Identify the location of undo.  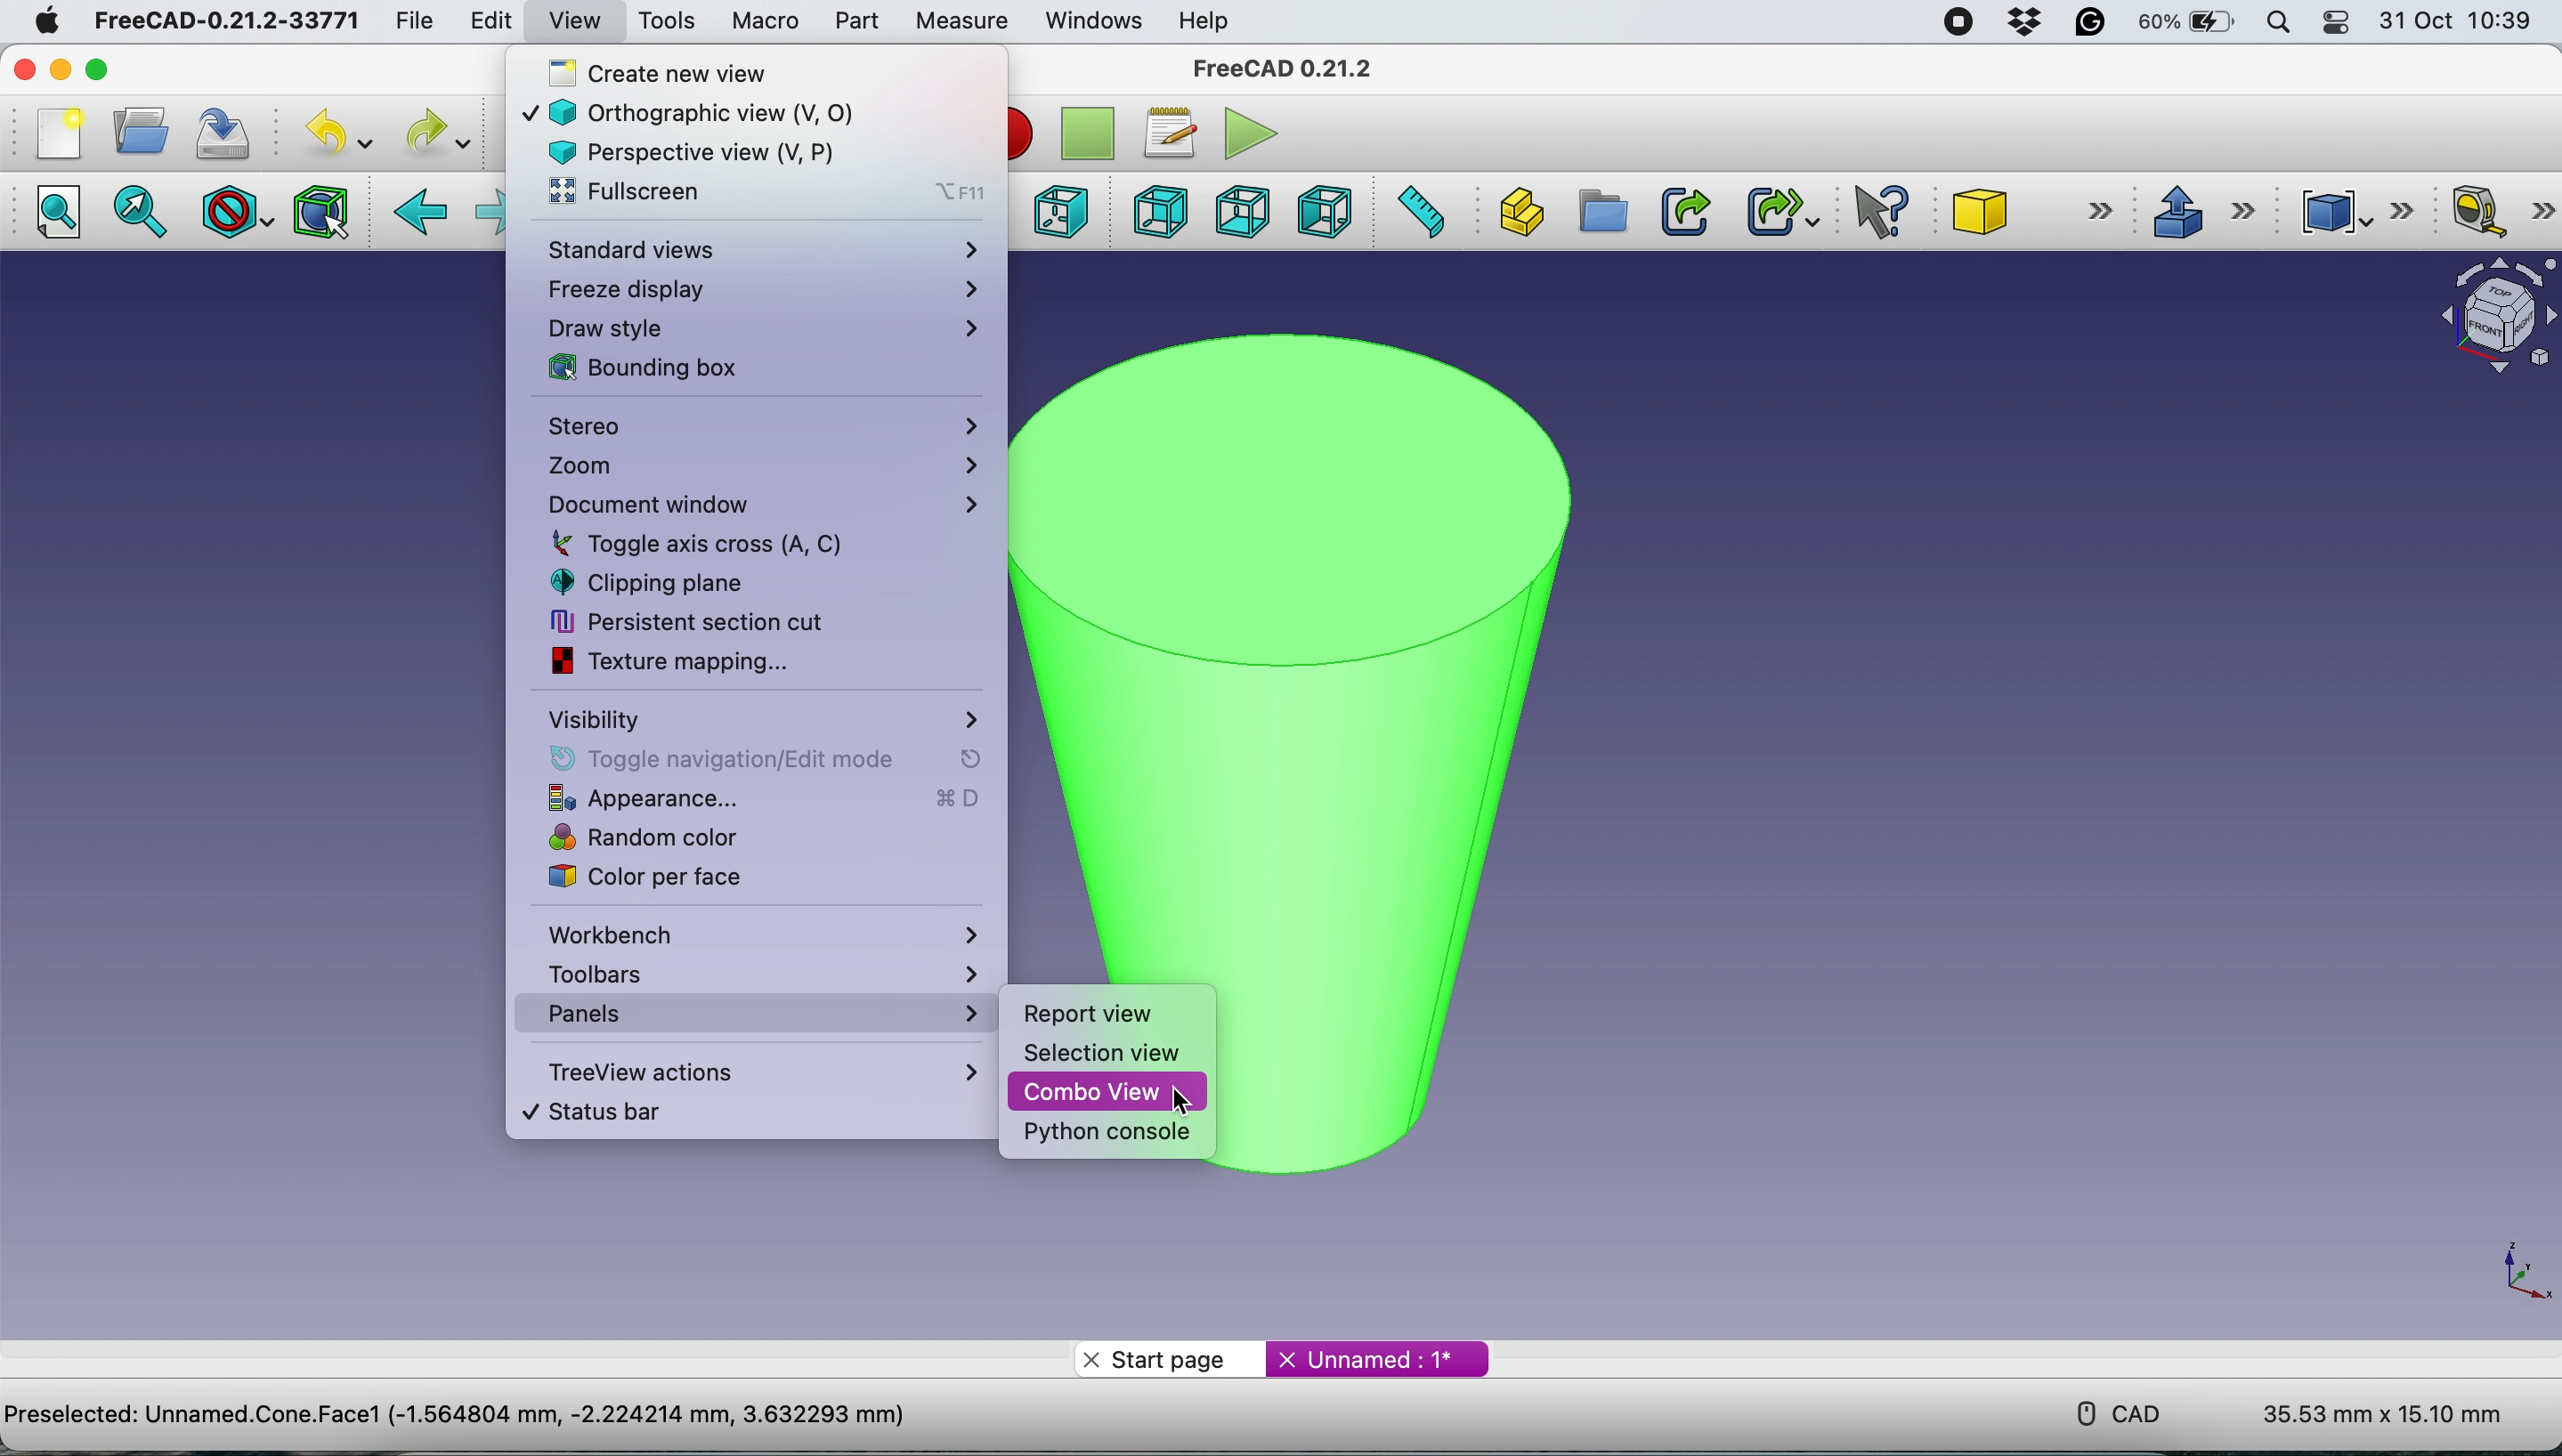
(330, 134).